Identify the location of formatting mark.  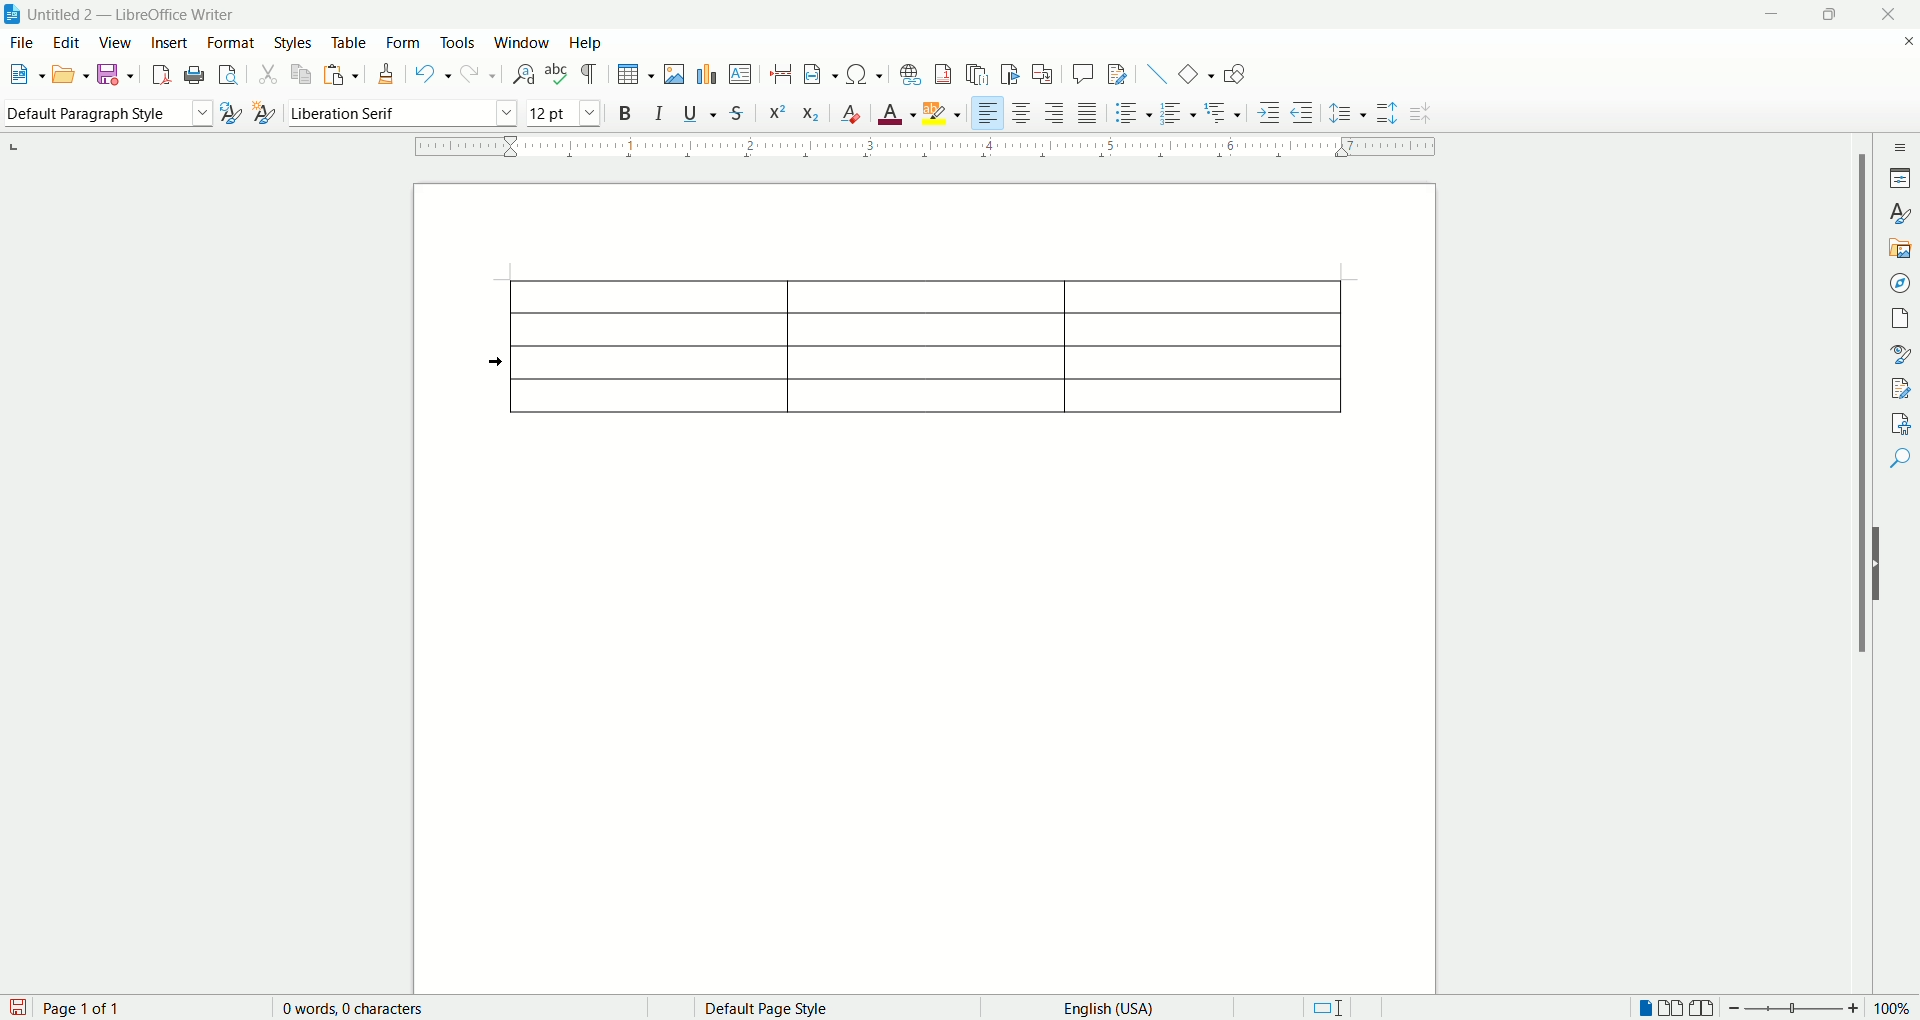
(592, 73).